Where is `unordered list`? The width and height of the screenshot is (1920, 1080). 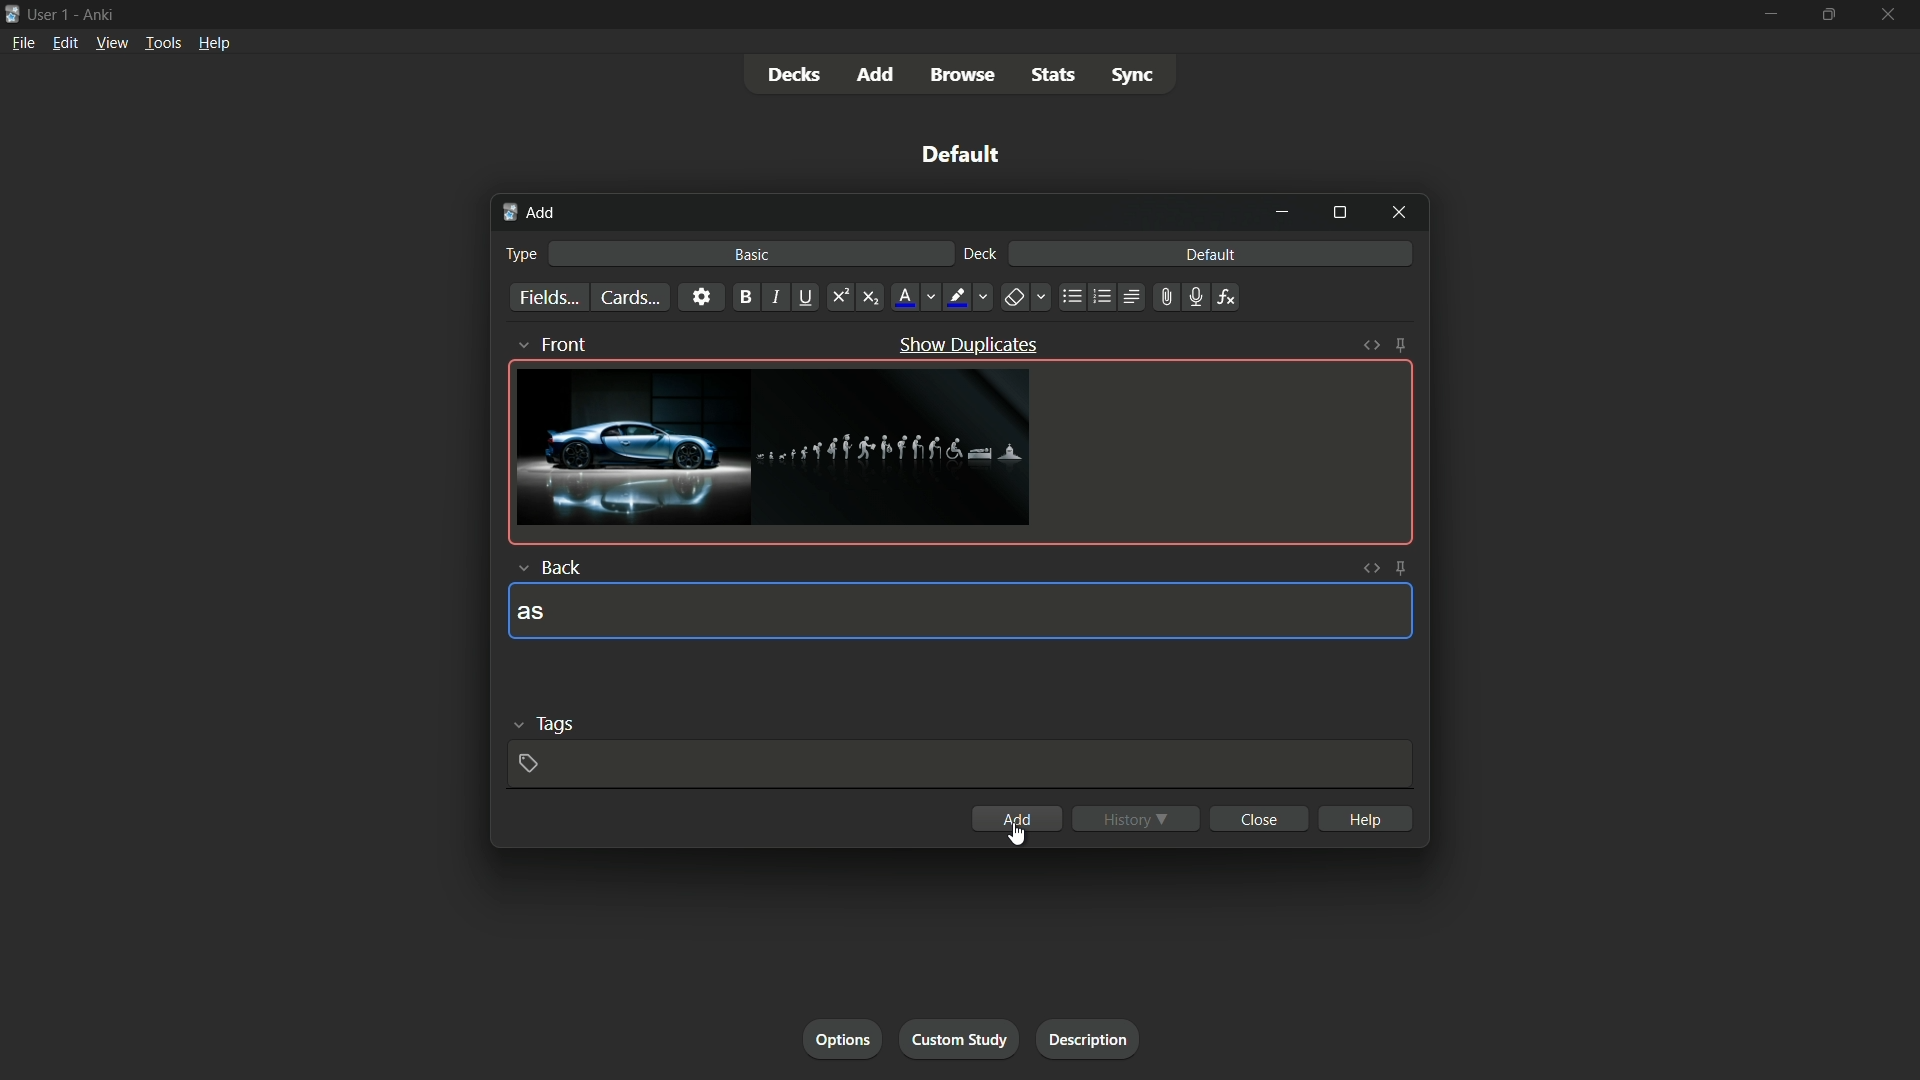 unordered list is located at coordinates (1073, 297).